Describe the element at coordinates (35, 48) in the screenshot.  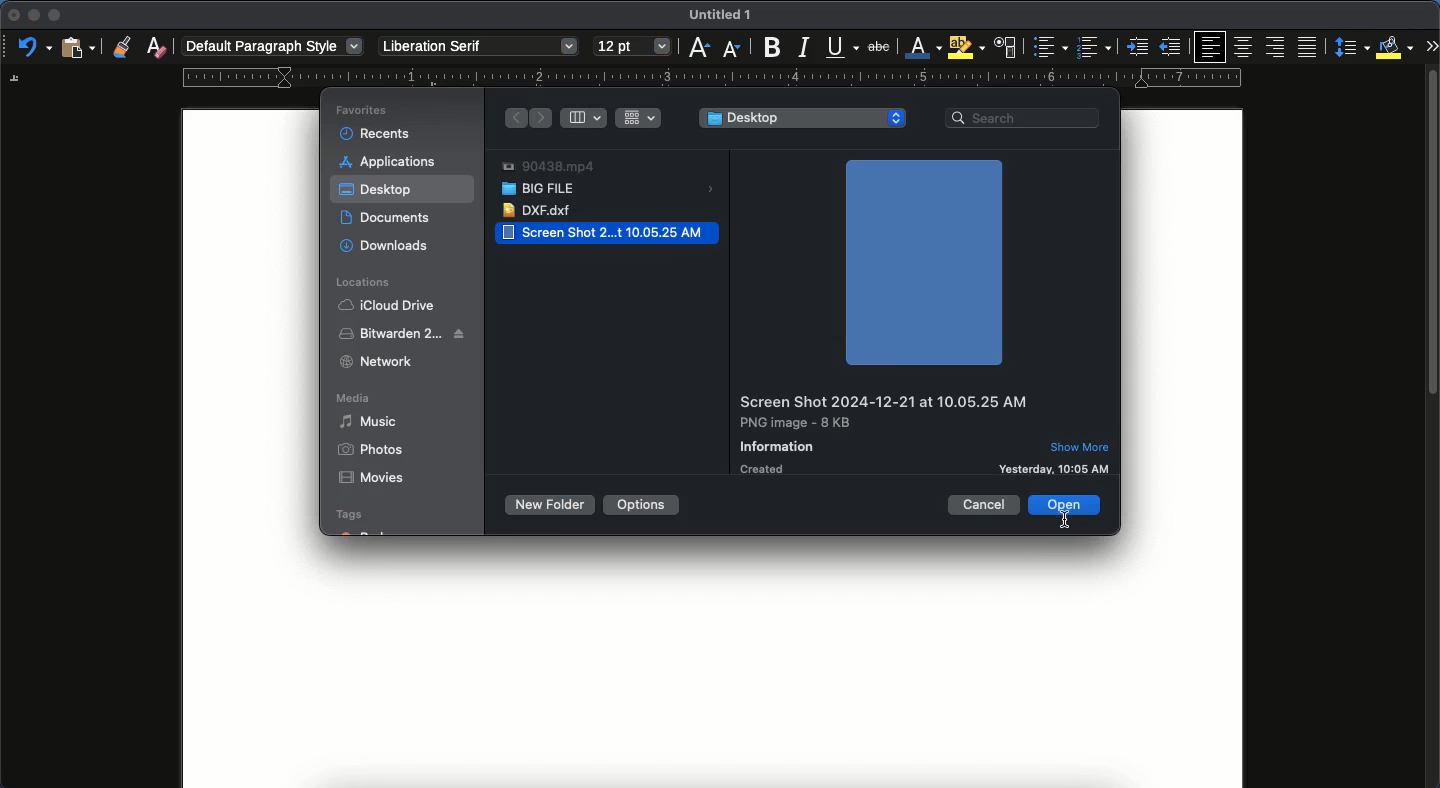
I see `undo` at that location.